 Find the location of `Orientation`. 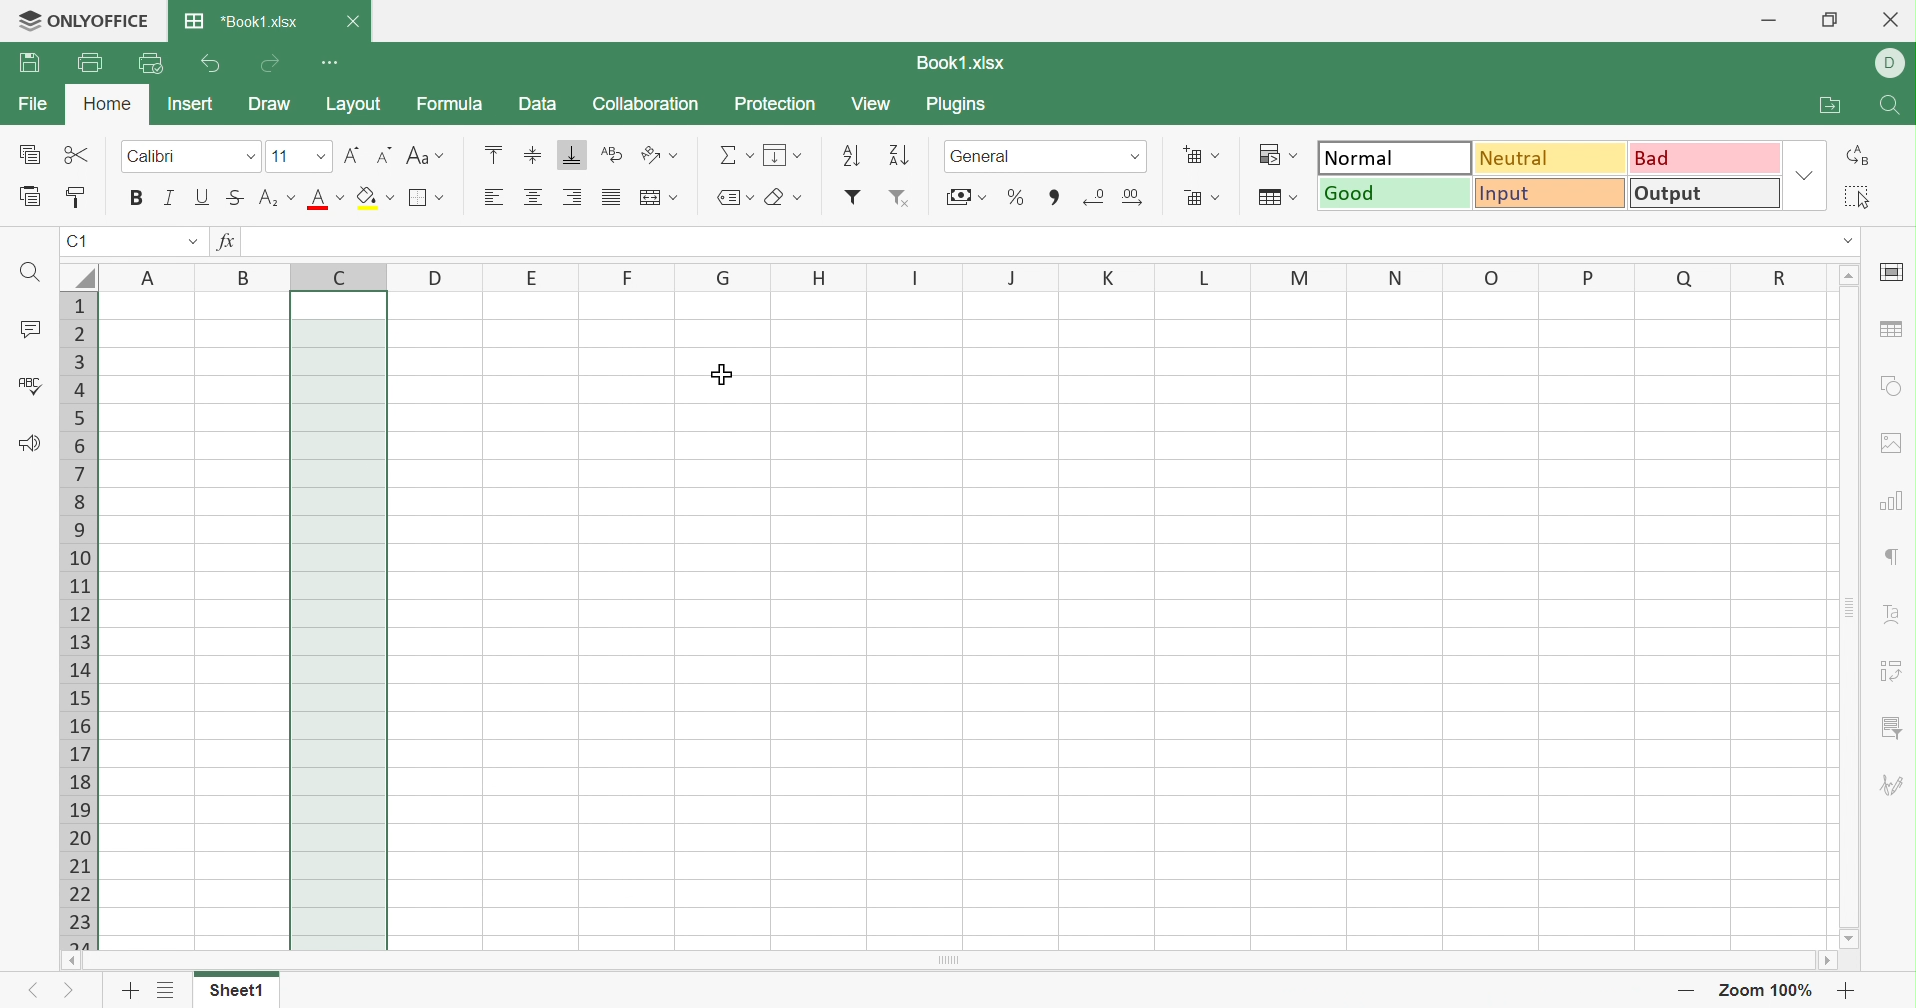

Orientation is located at coordinates (644, 153).